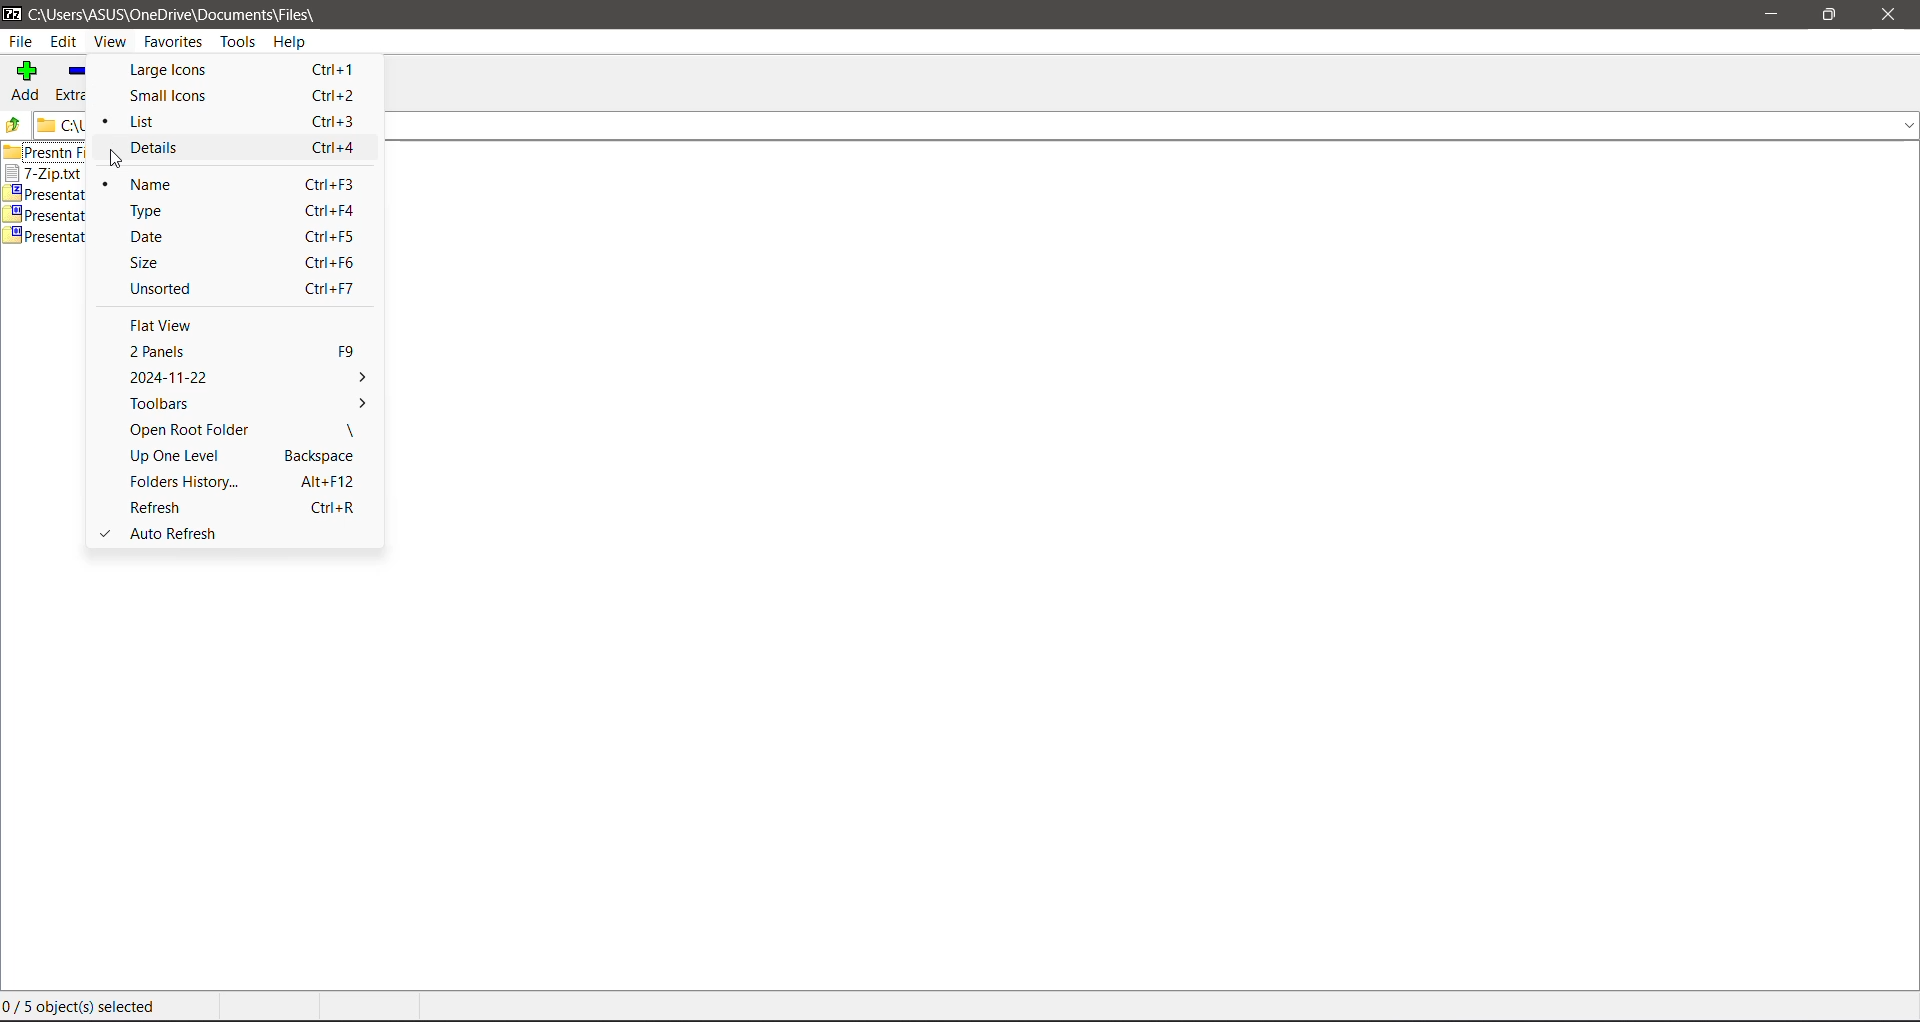 The height and width of the screenshot is (1022, 1920). I want to click on Restore Down, so click(1831, 15).